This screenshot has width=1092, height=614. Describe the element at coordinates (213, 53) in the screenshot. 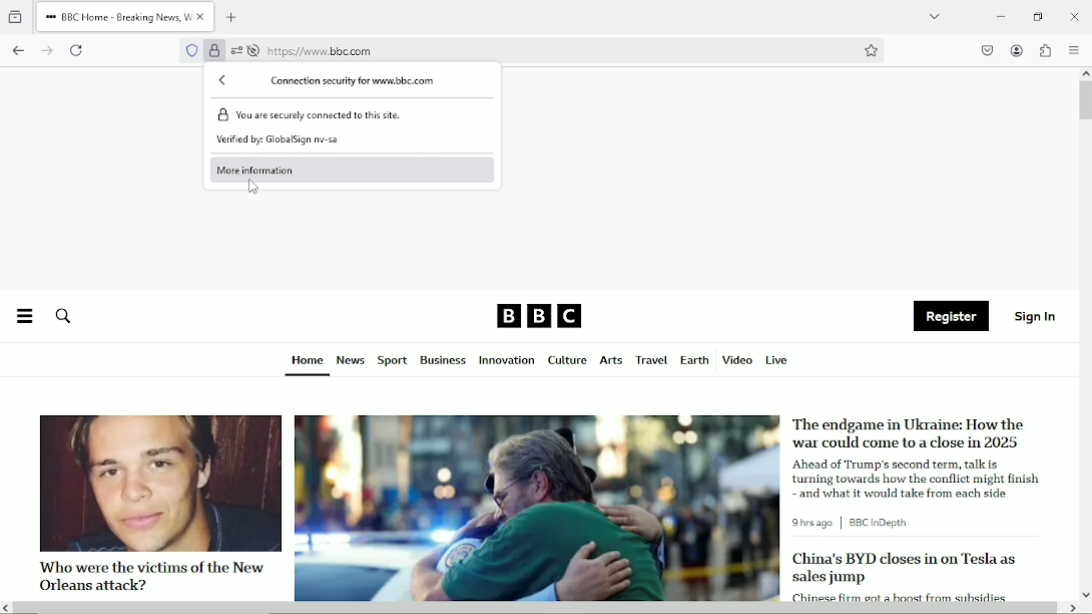

I see `Verified by Google Trust Services` at that location.